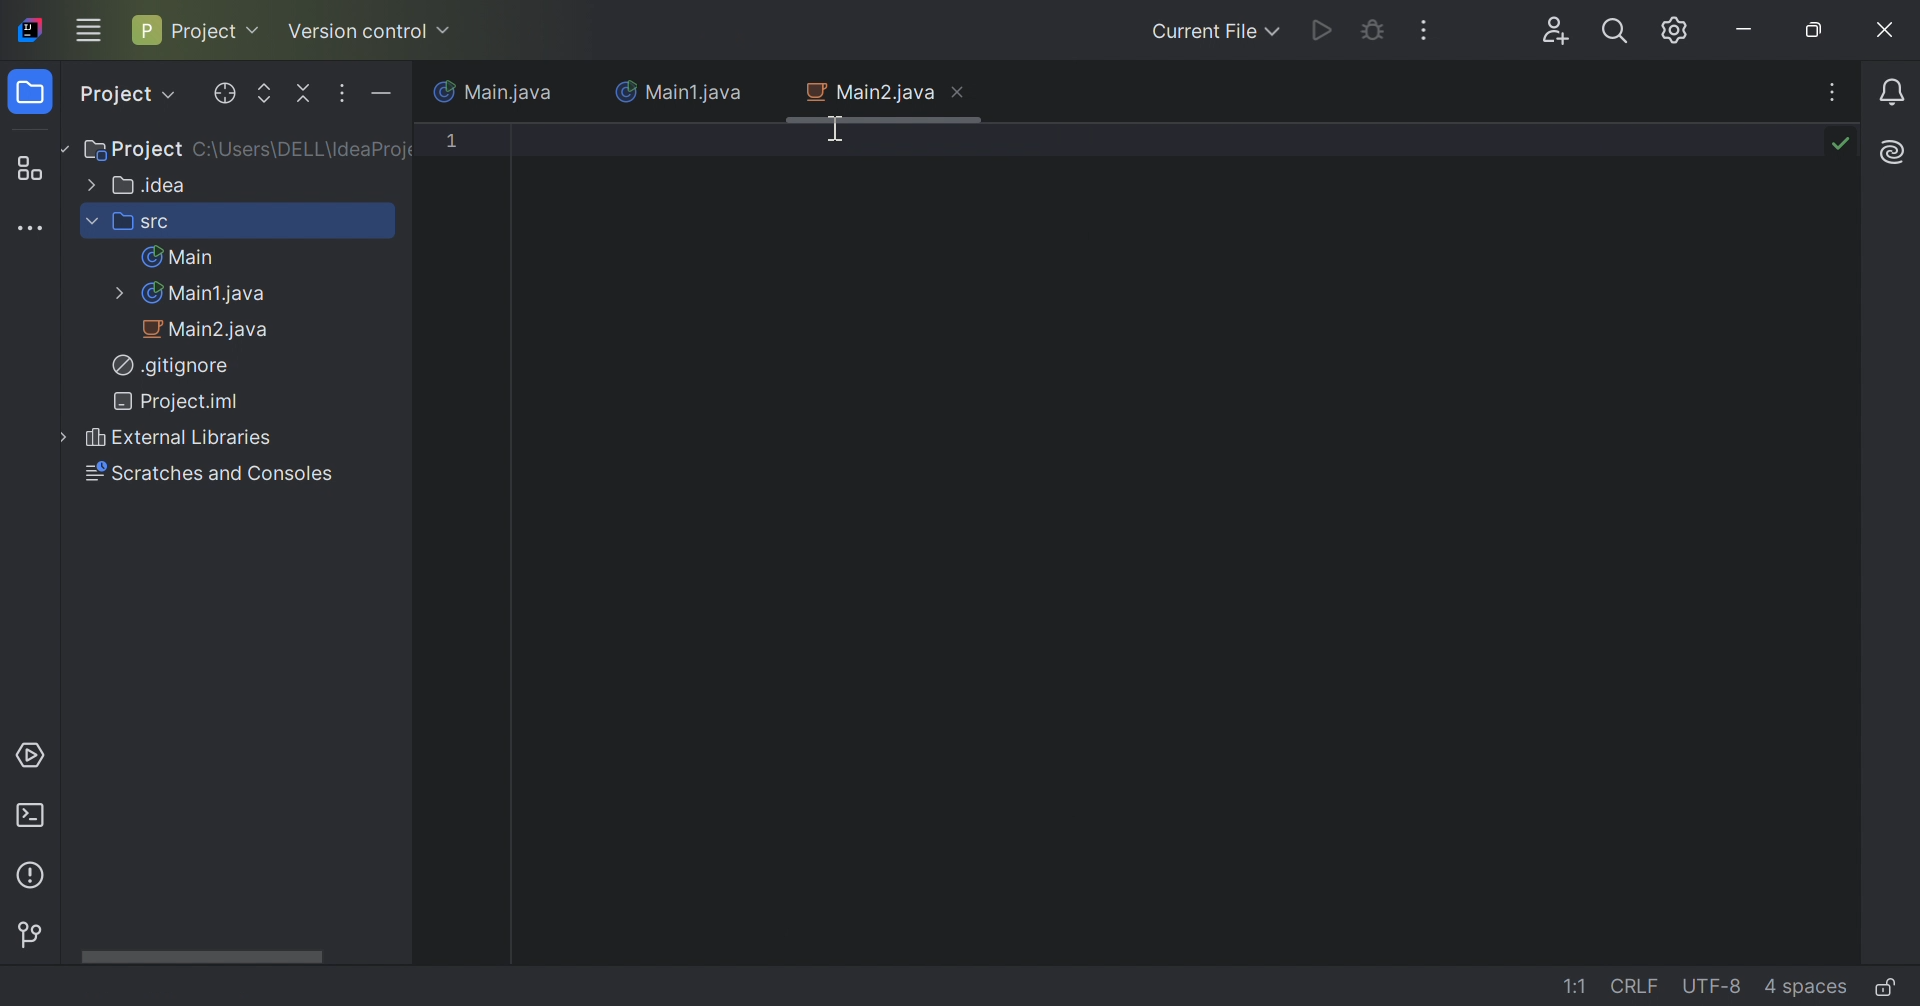 Image resolution: width=1920 pixels, height=1006 pixels. Describe the element at coordinates (166, 438) in the screenshot. I see `External Libraries` at that location.